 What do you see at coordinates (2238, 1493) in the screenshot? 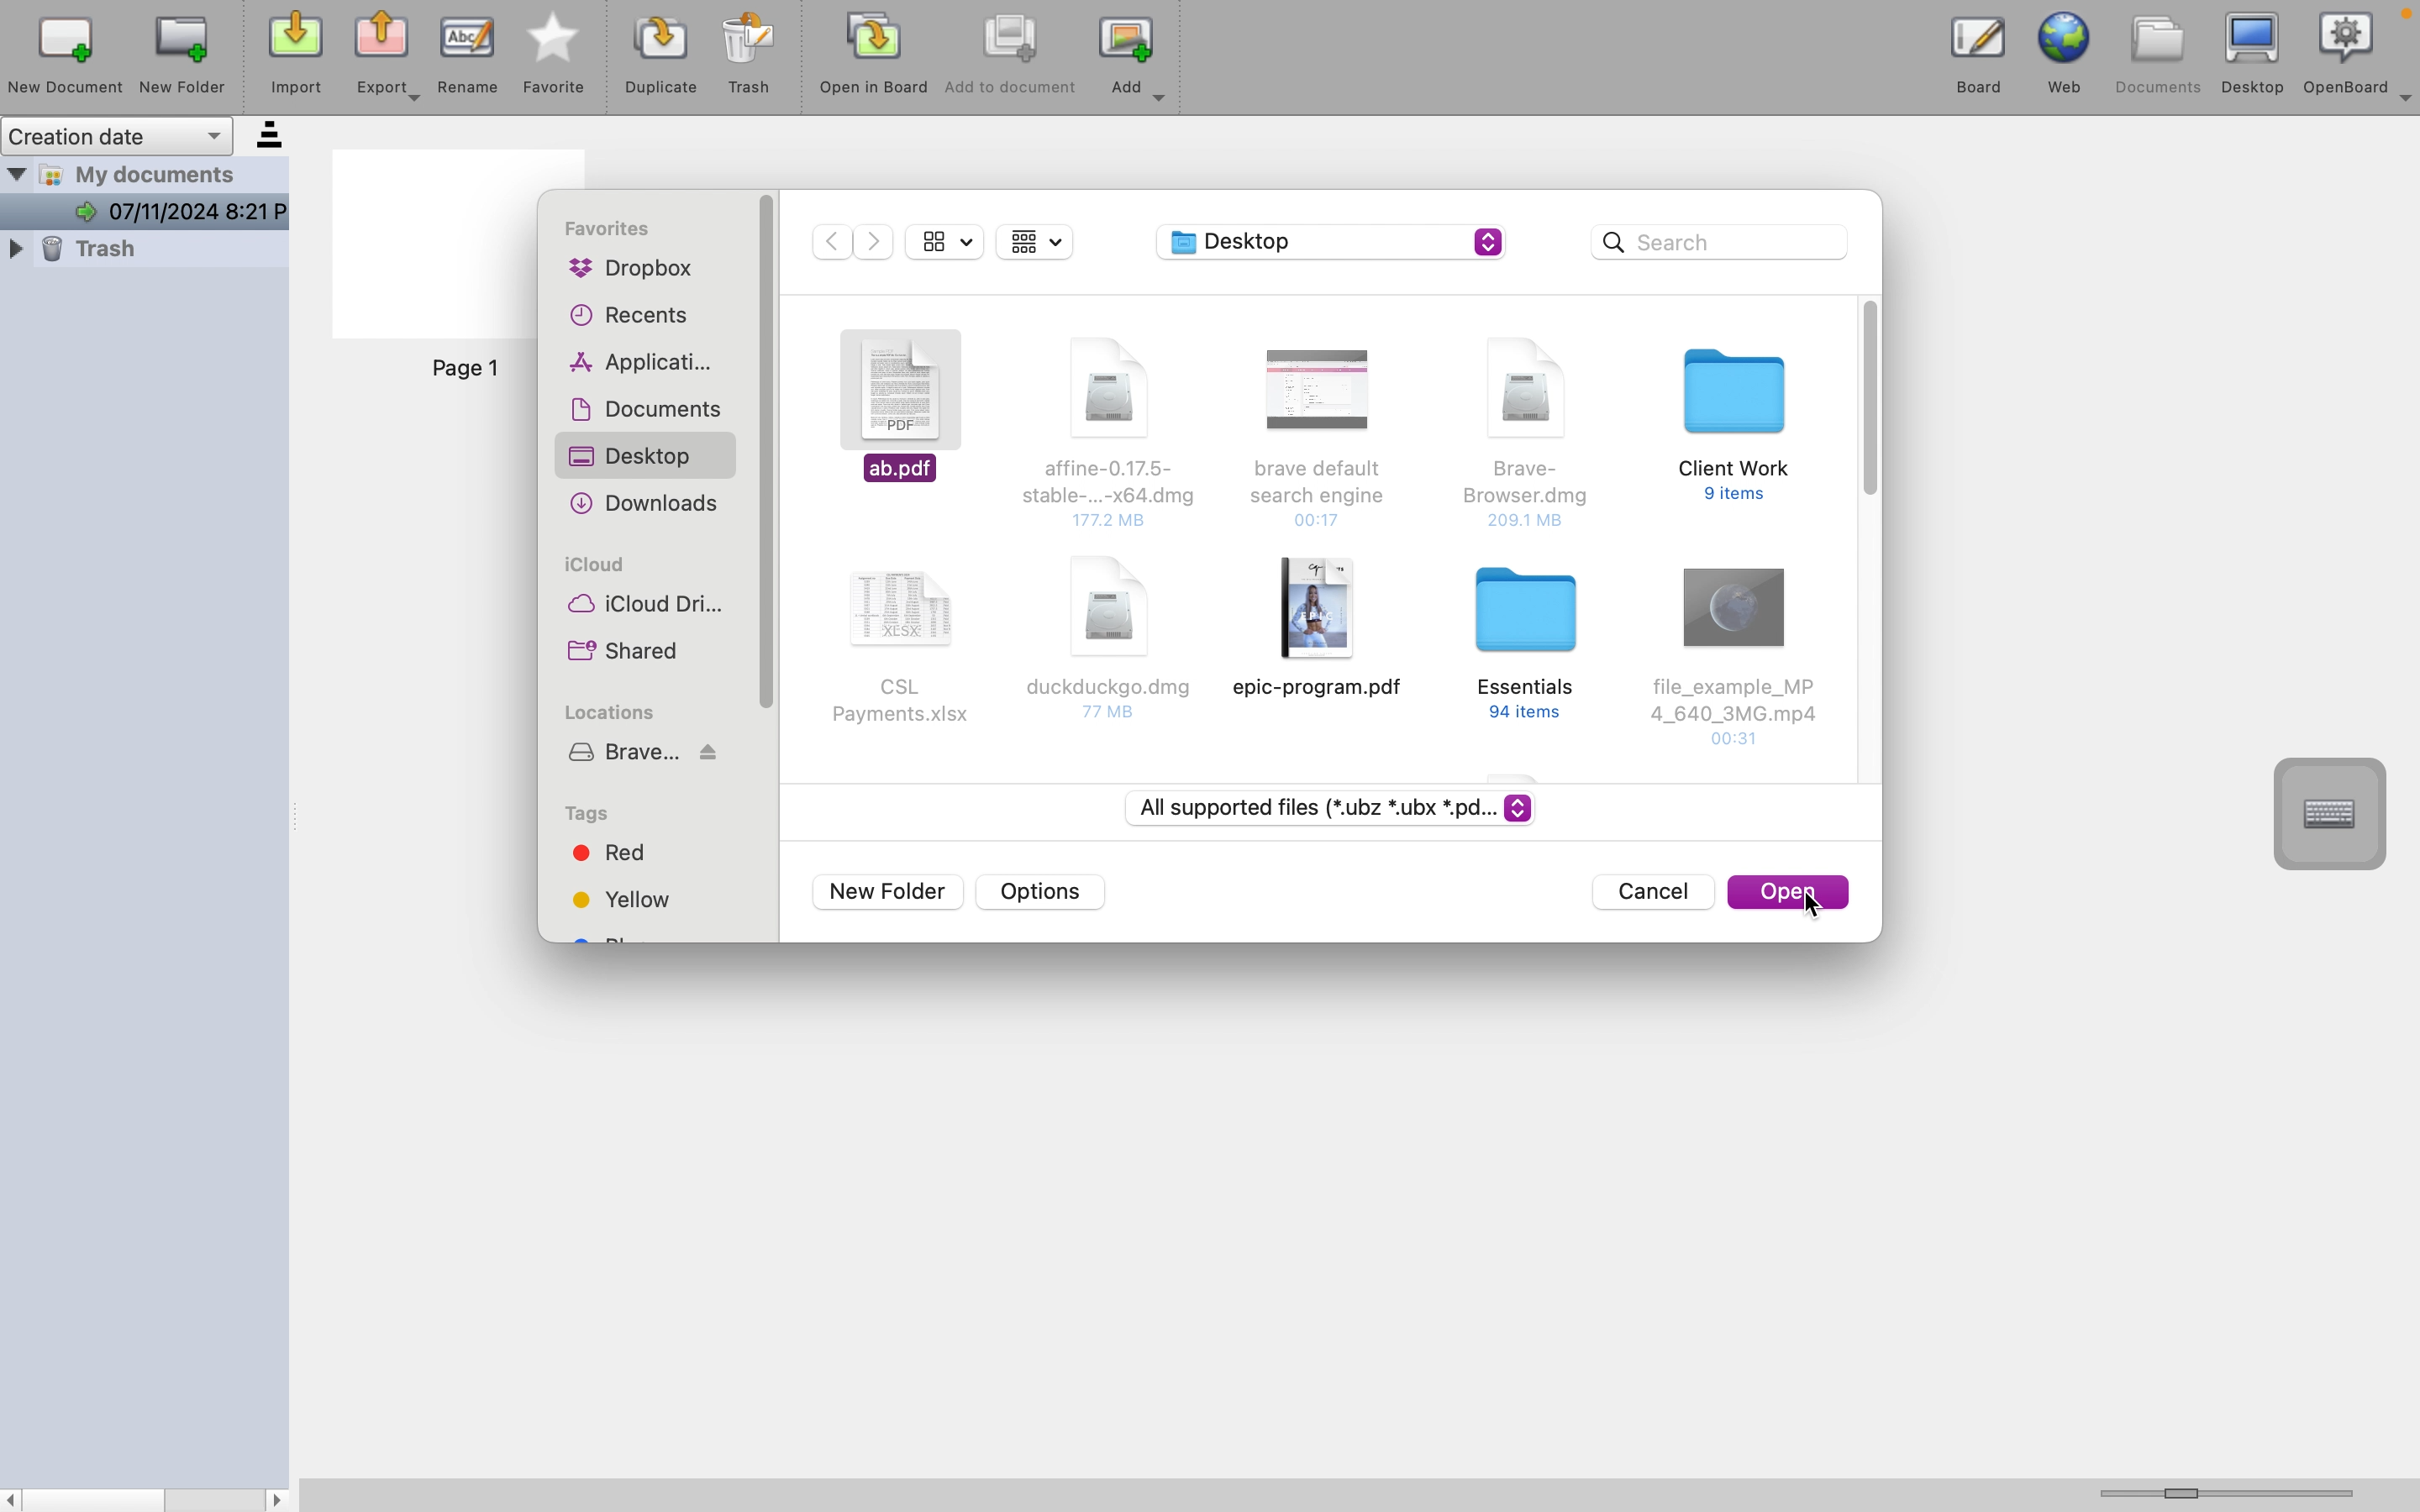
I see `horizontal scroll` at bounding box center [2238, 1493].